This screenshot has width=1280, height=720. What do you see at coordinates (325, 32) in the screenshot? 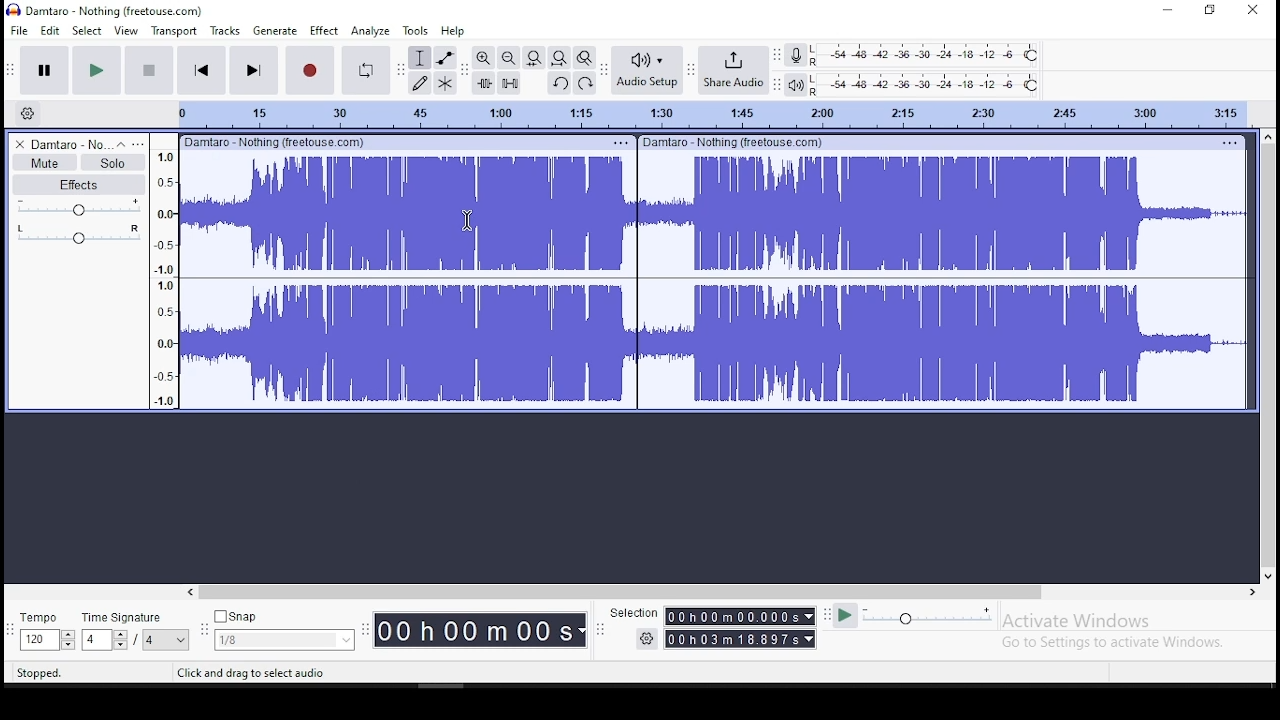
I see `effect` at bounding box center [325, 32].